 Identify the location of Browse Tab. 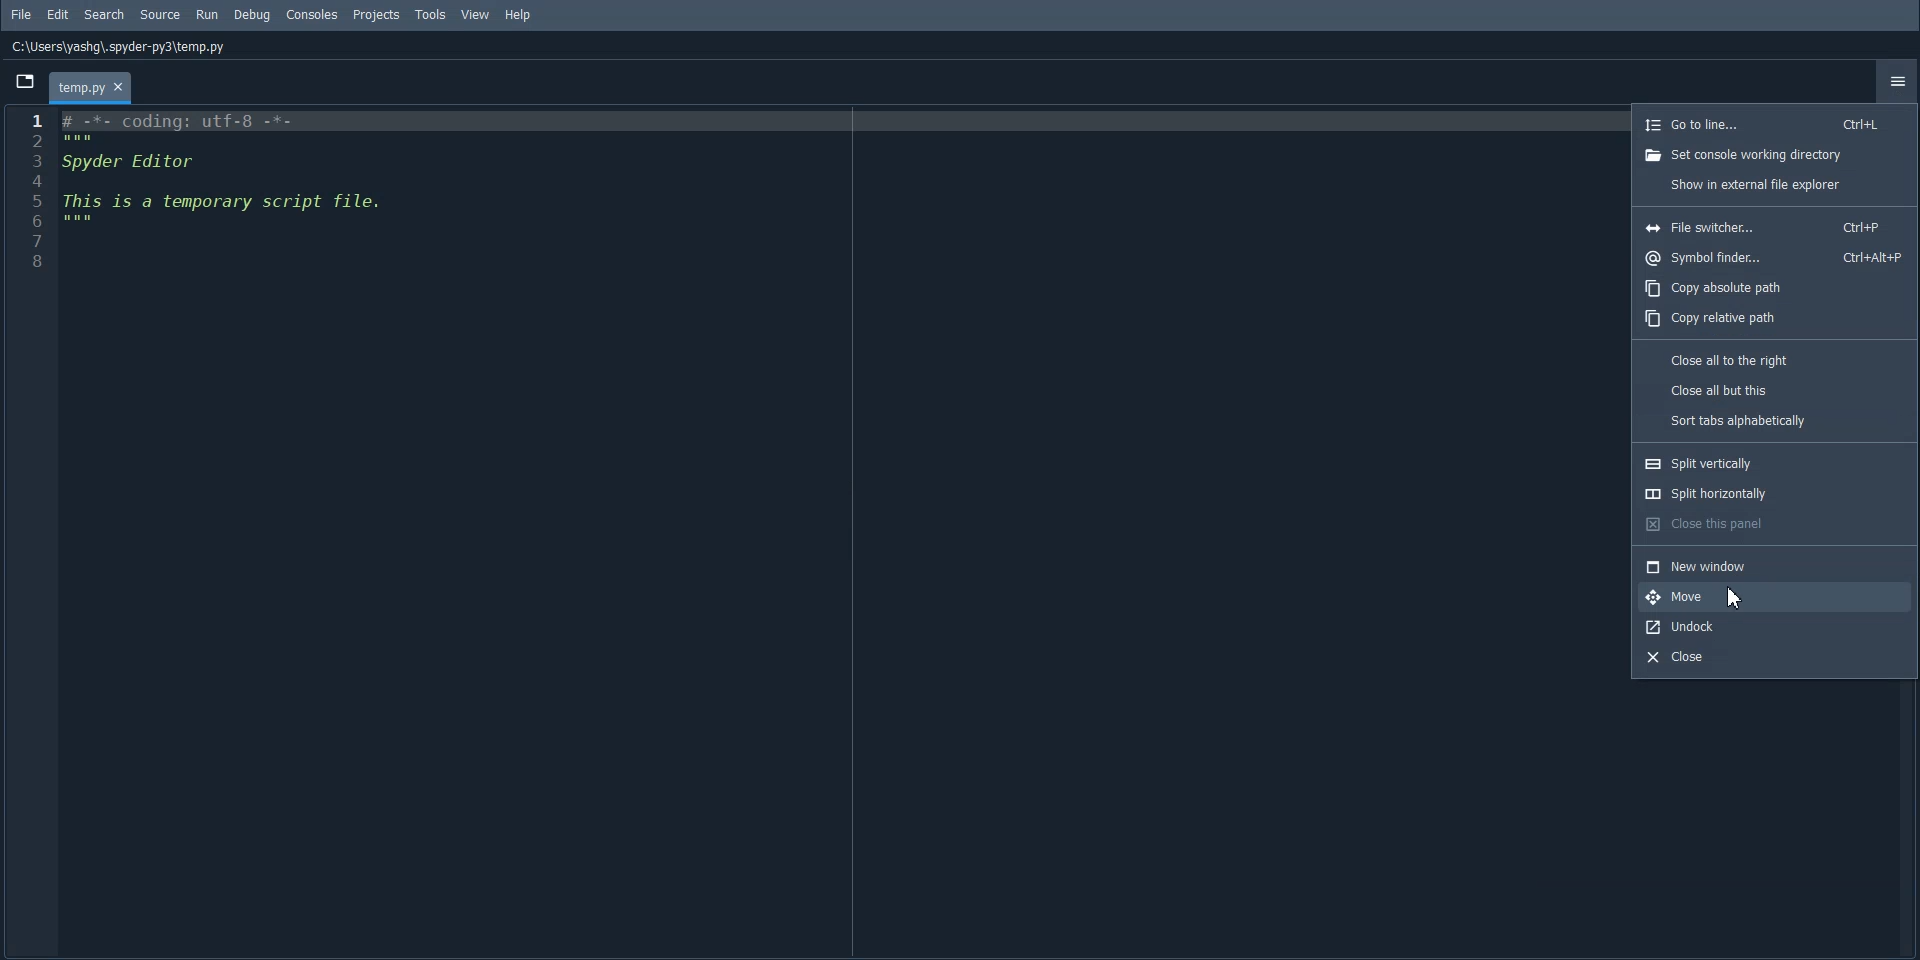
(24, 81).